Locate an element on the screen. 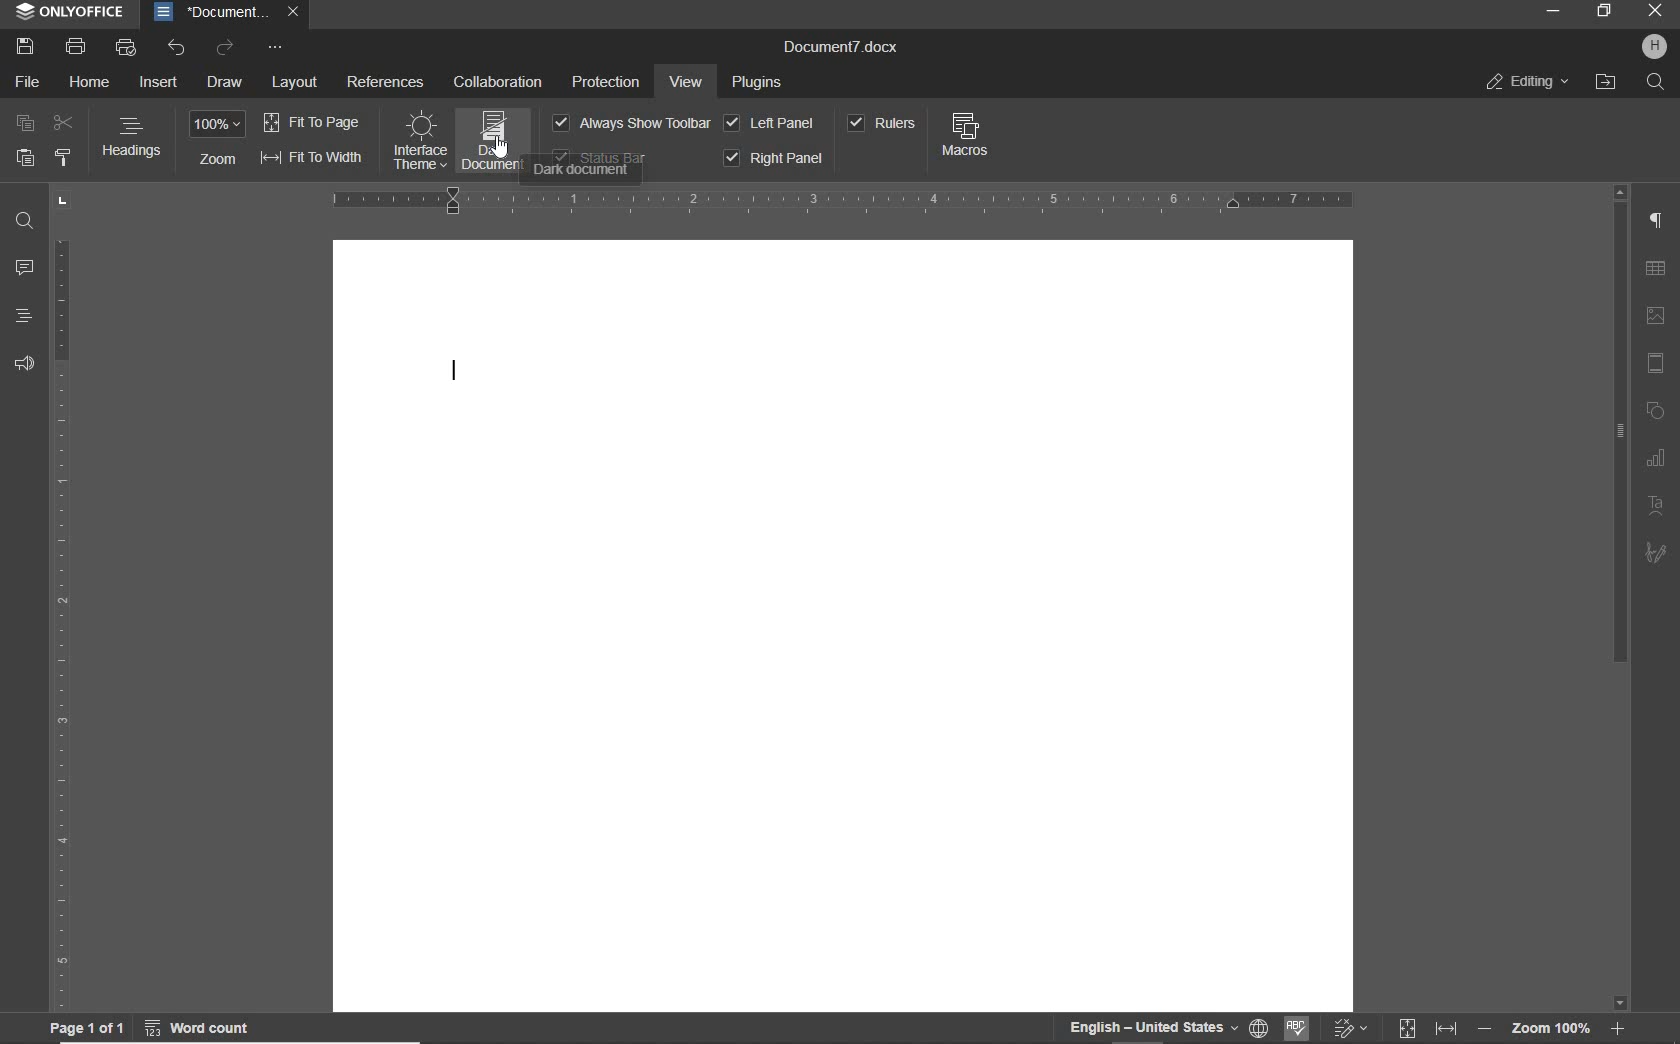 This screenshot has height=1044, width=1680. QUICK PRINT is located at coordinates (124, 46).